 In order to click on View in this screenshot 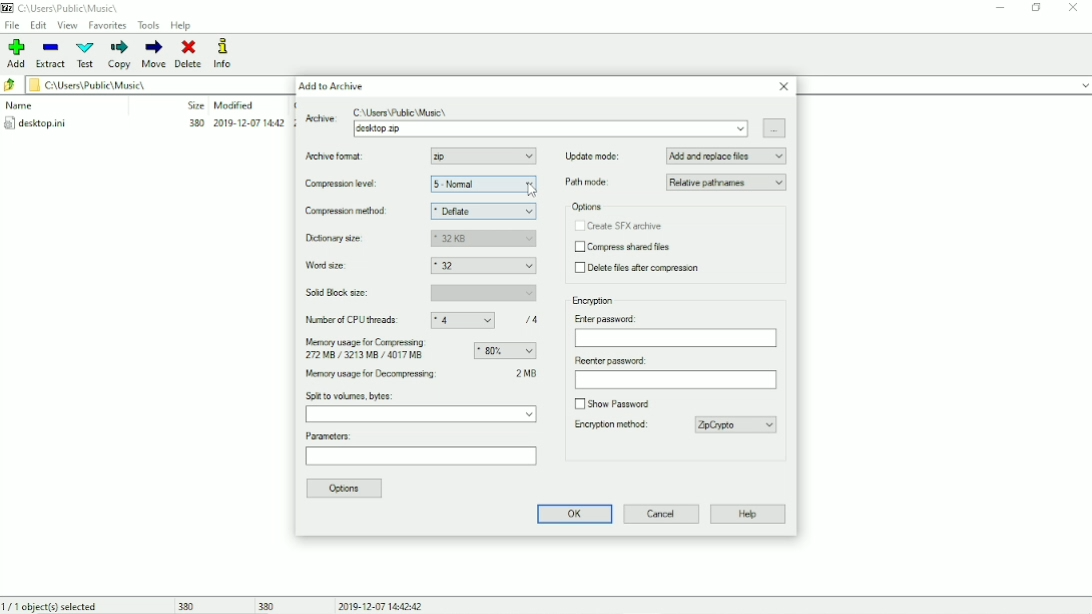, I will do `click(68, 25)`.